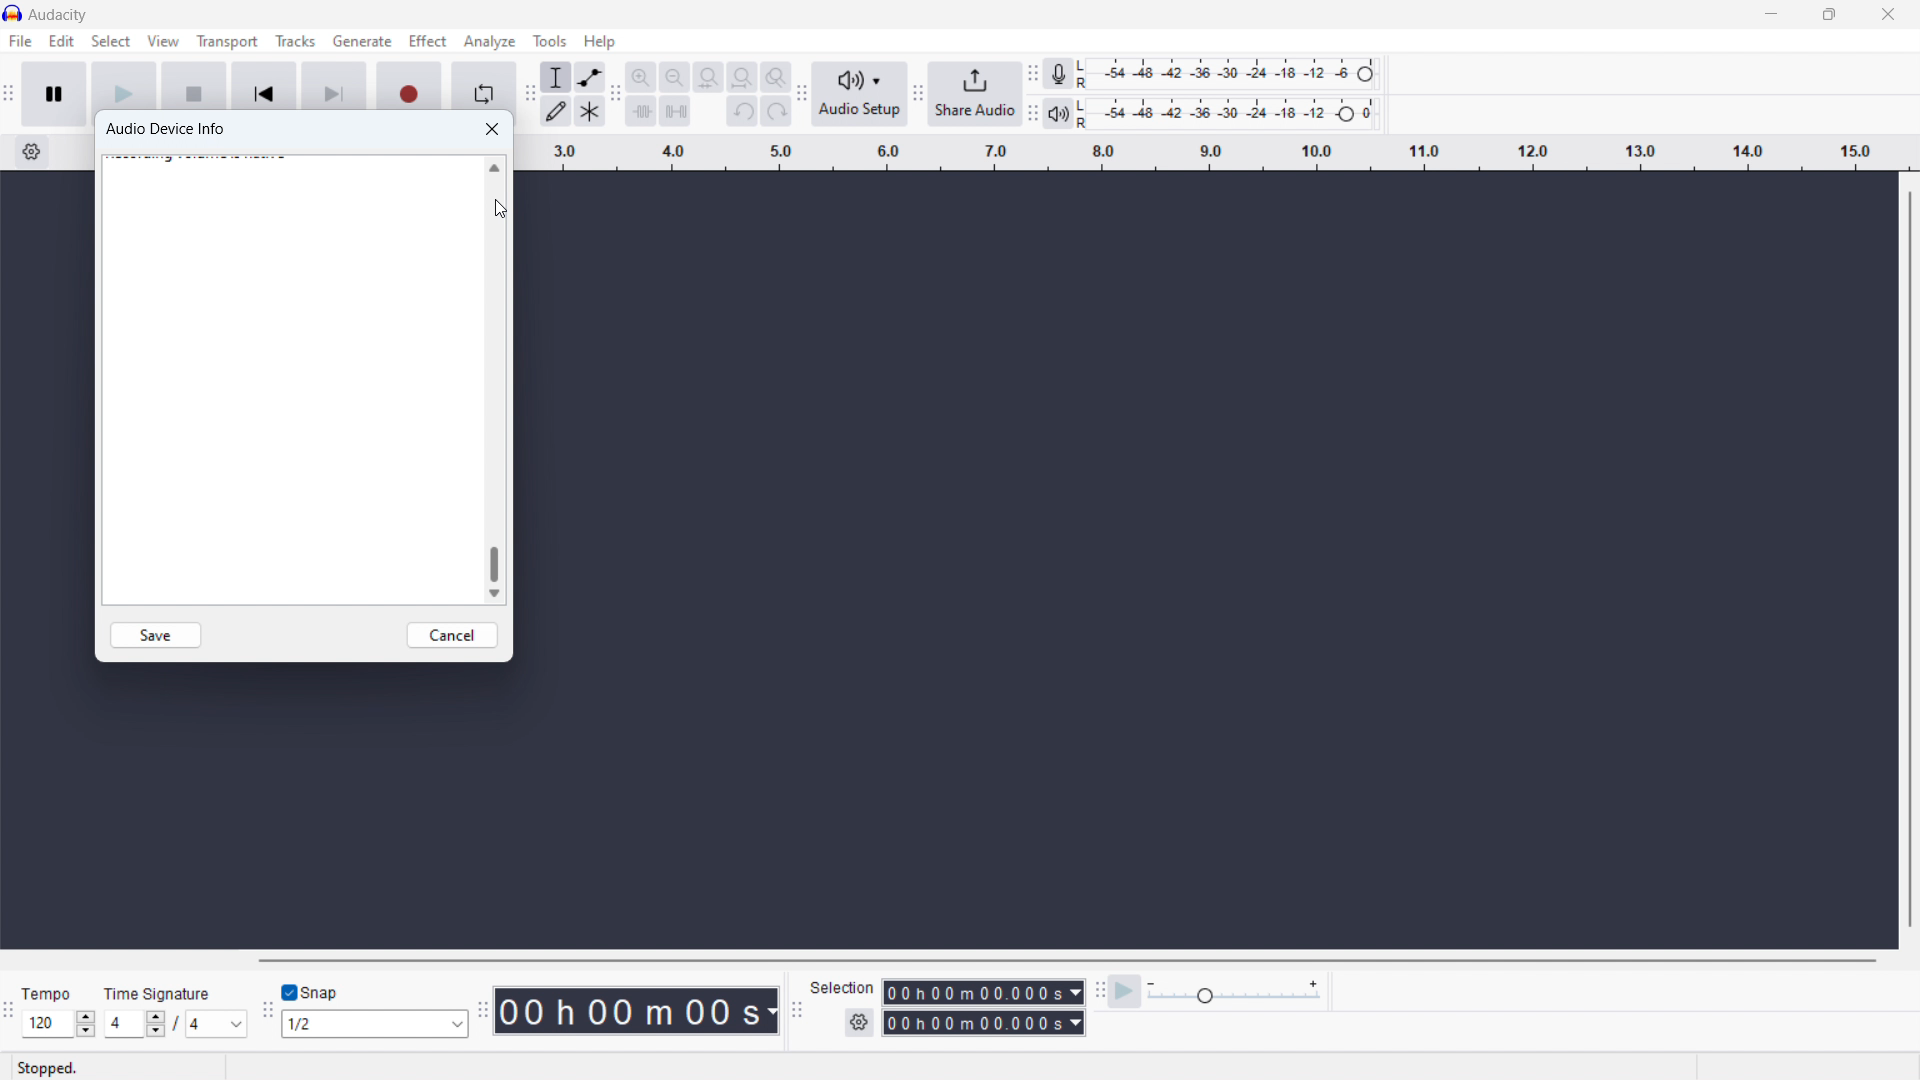  What do you see at coordinates (489, 41) in the screenshot?
I see `analyze` at bounding box center [489, 41].